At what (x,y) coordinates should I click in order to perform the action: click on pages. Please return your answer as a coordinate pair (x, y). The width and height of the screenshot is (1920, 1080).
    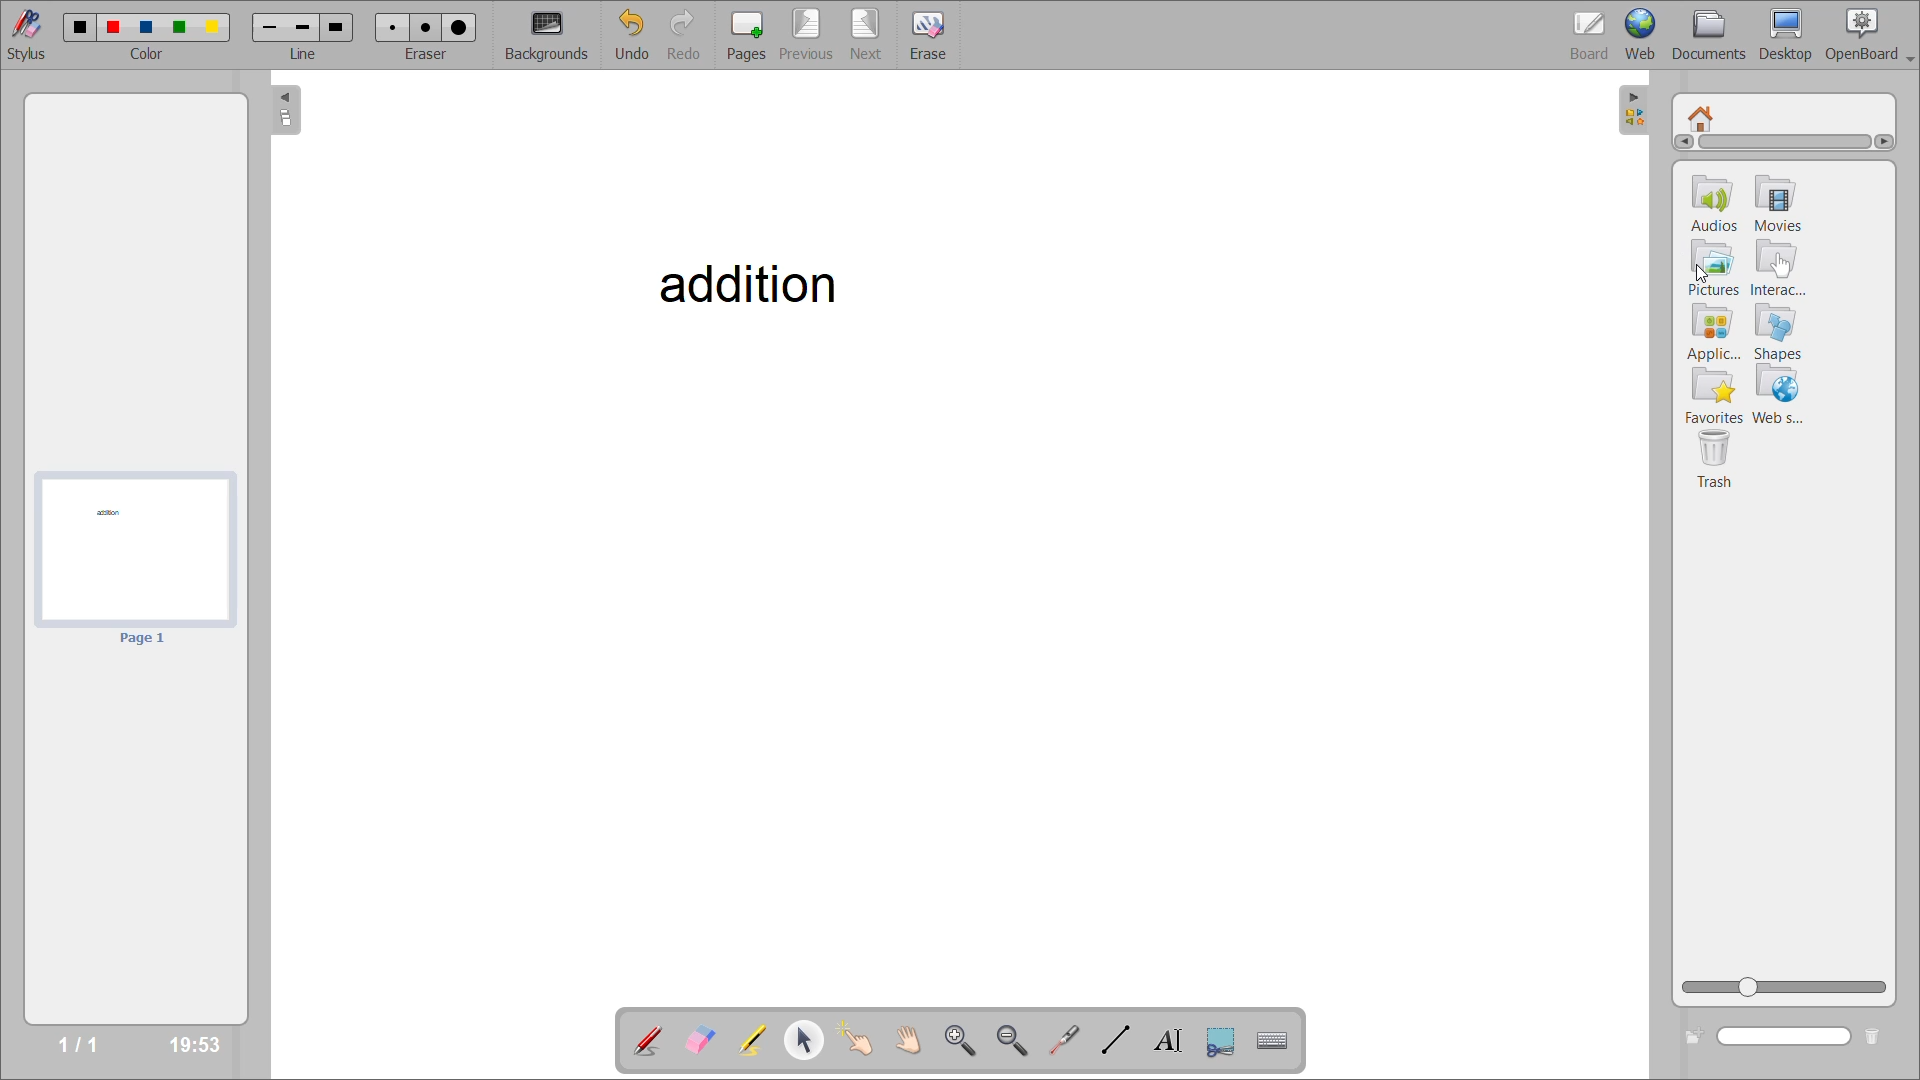
    Looking at the image, I should click on (745, 35).